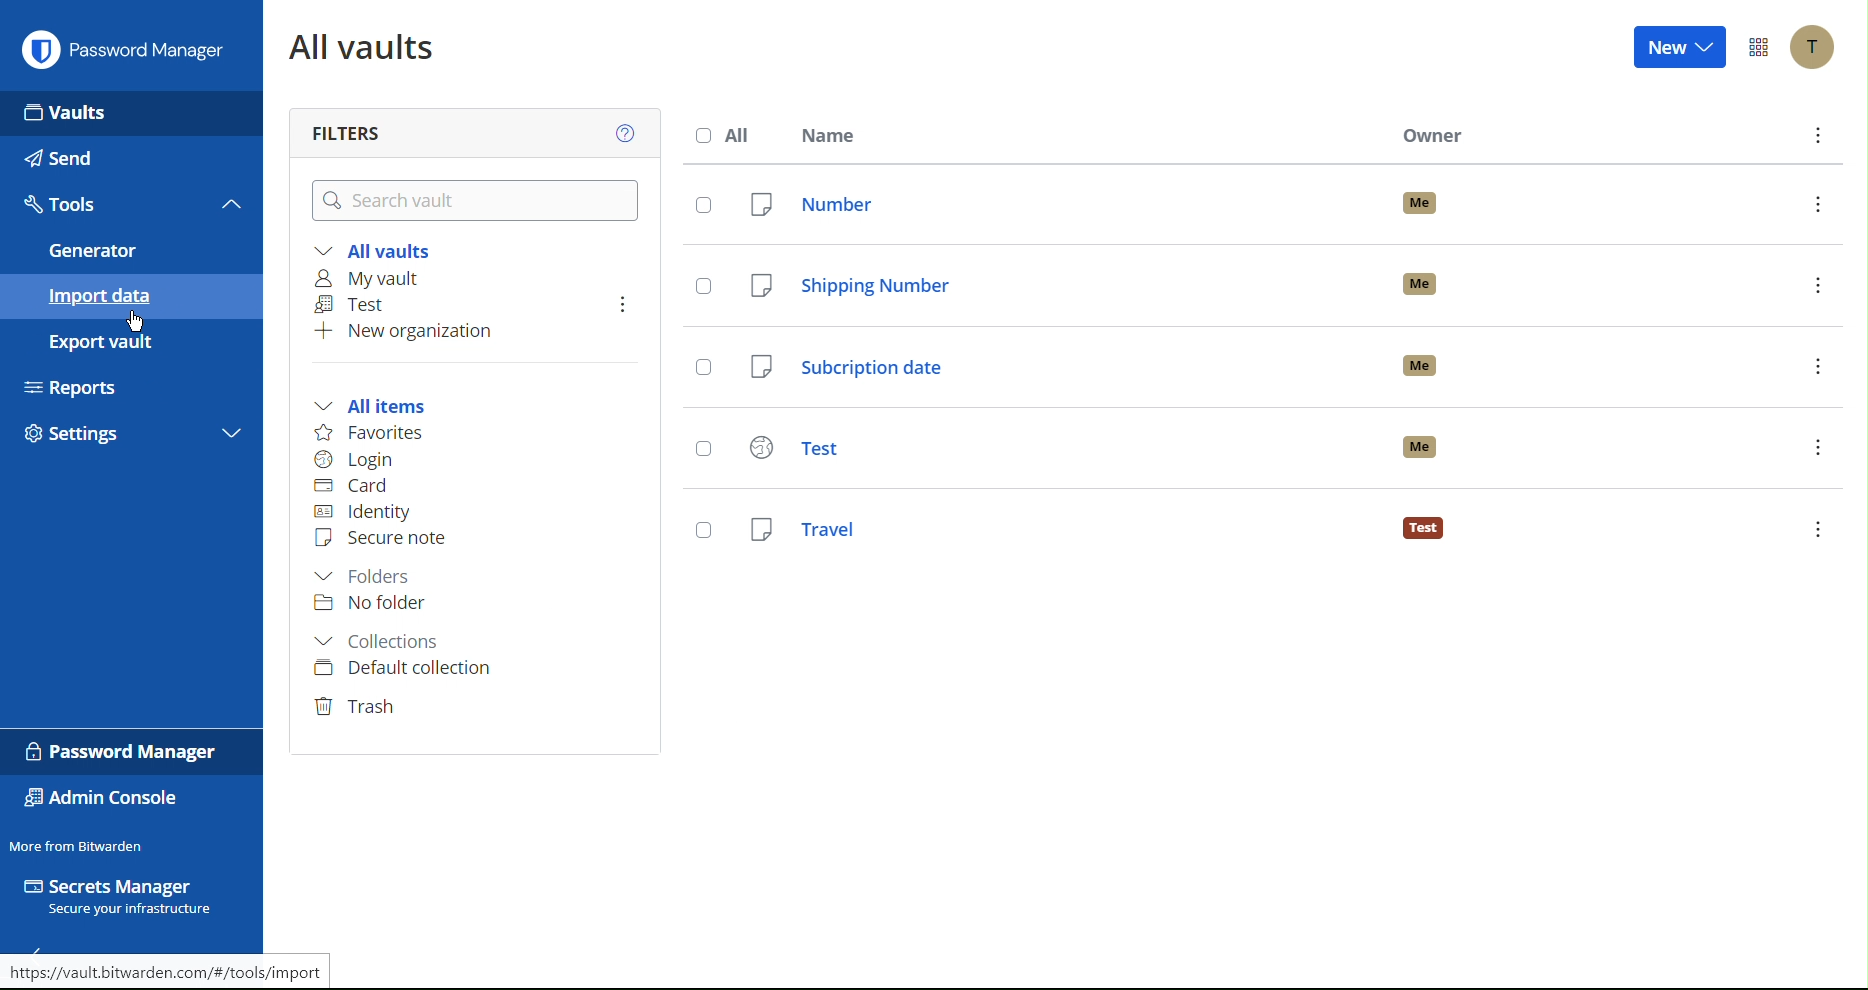 The width and height of the screenshot is (1868, 990). Describe the element at coordinates (232, 203) in the screenshot. I see `collapse tools` at that location.